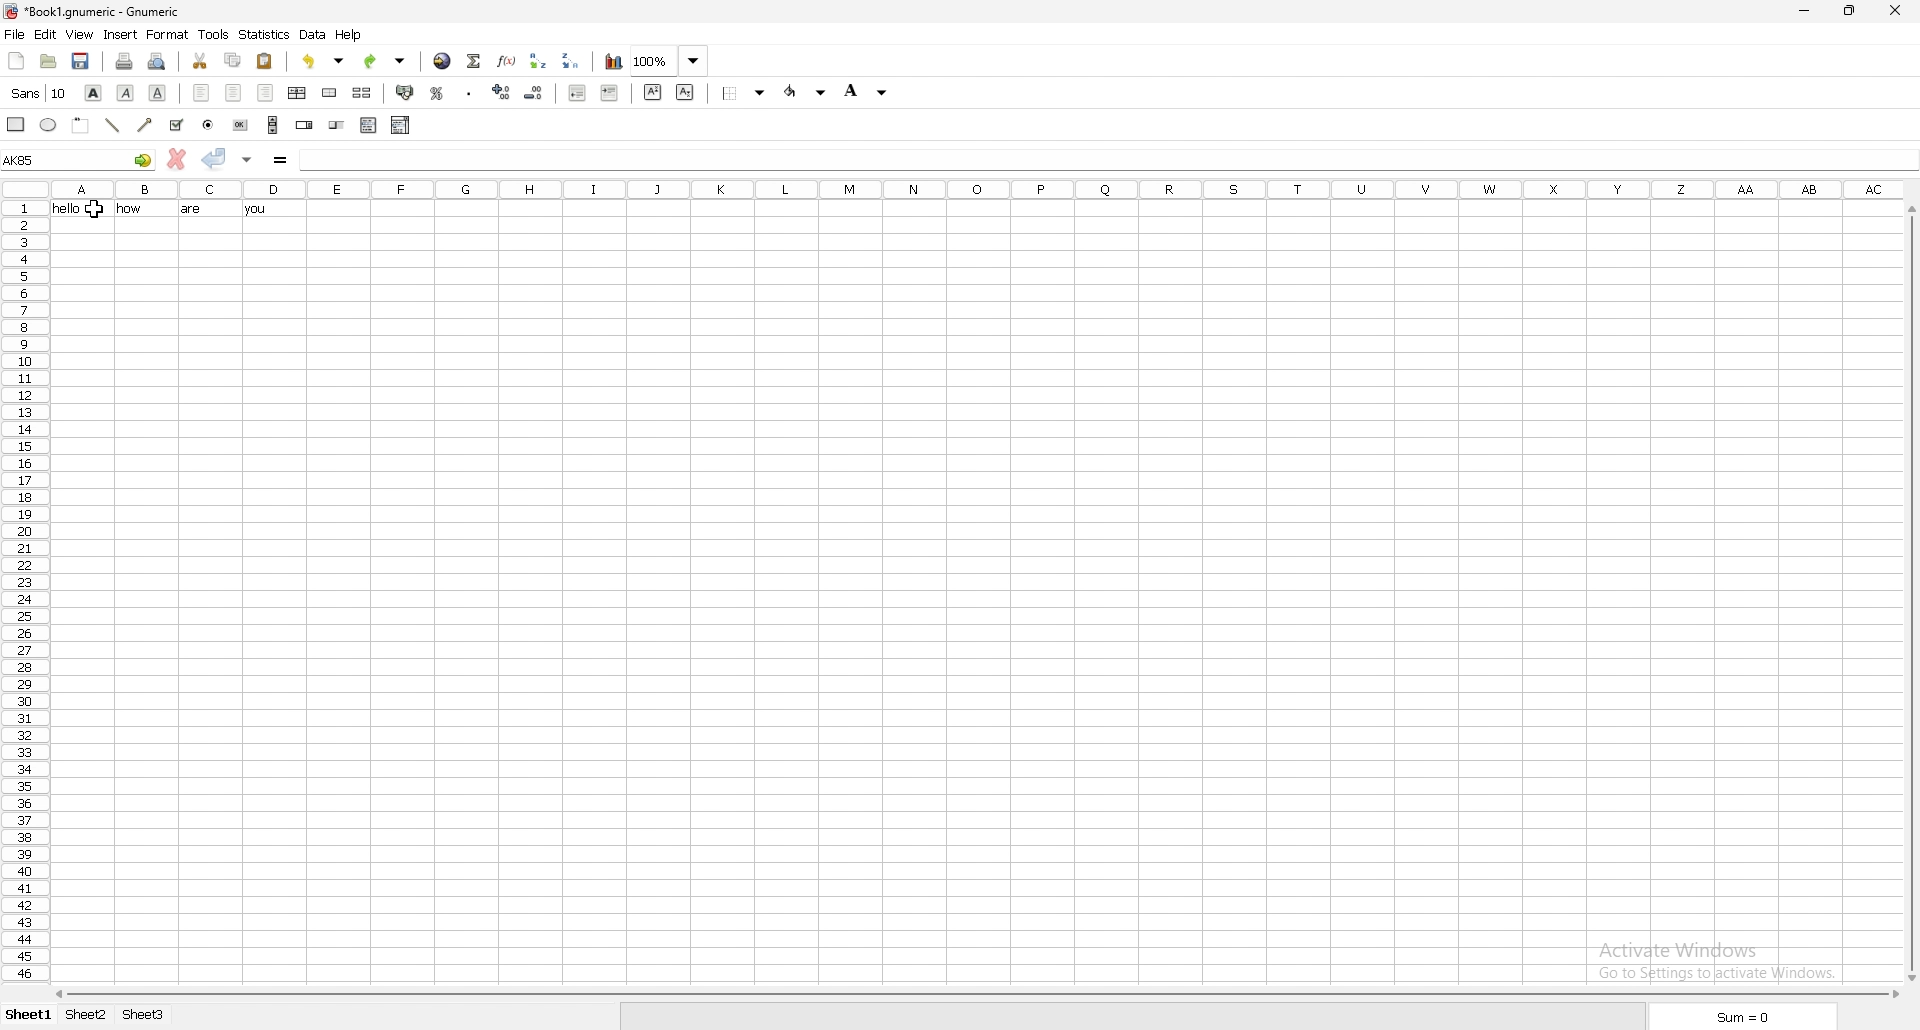 The height and width of the screenshot is (1030, 1920). What do you see at coordinates (362, 93) in the screenshot?
I see `split merged cells` at bounding box center [362, 93].